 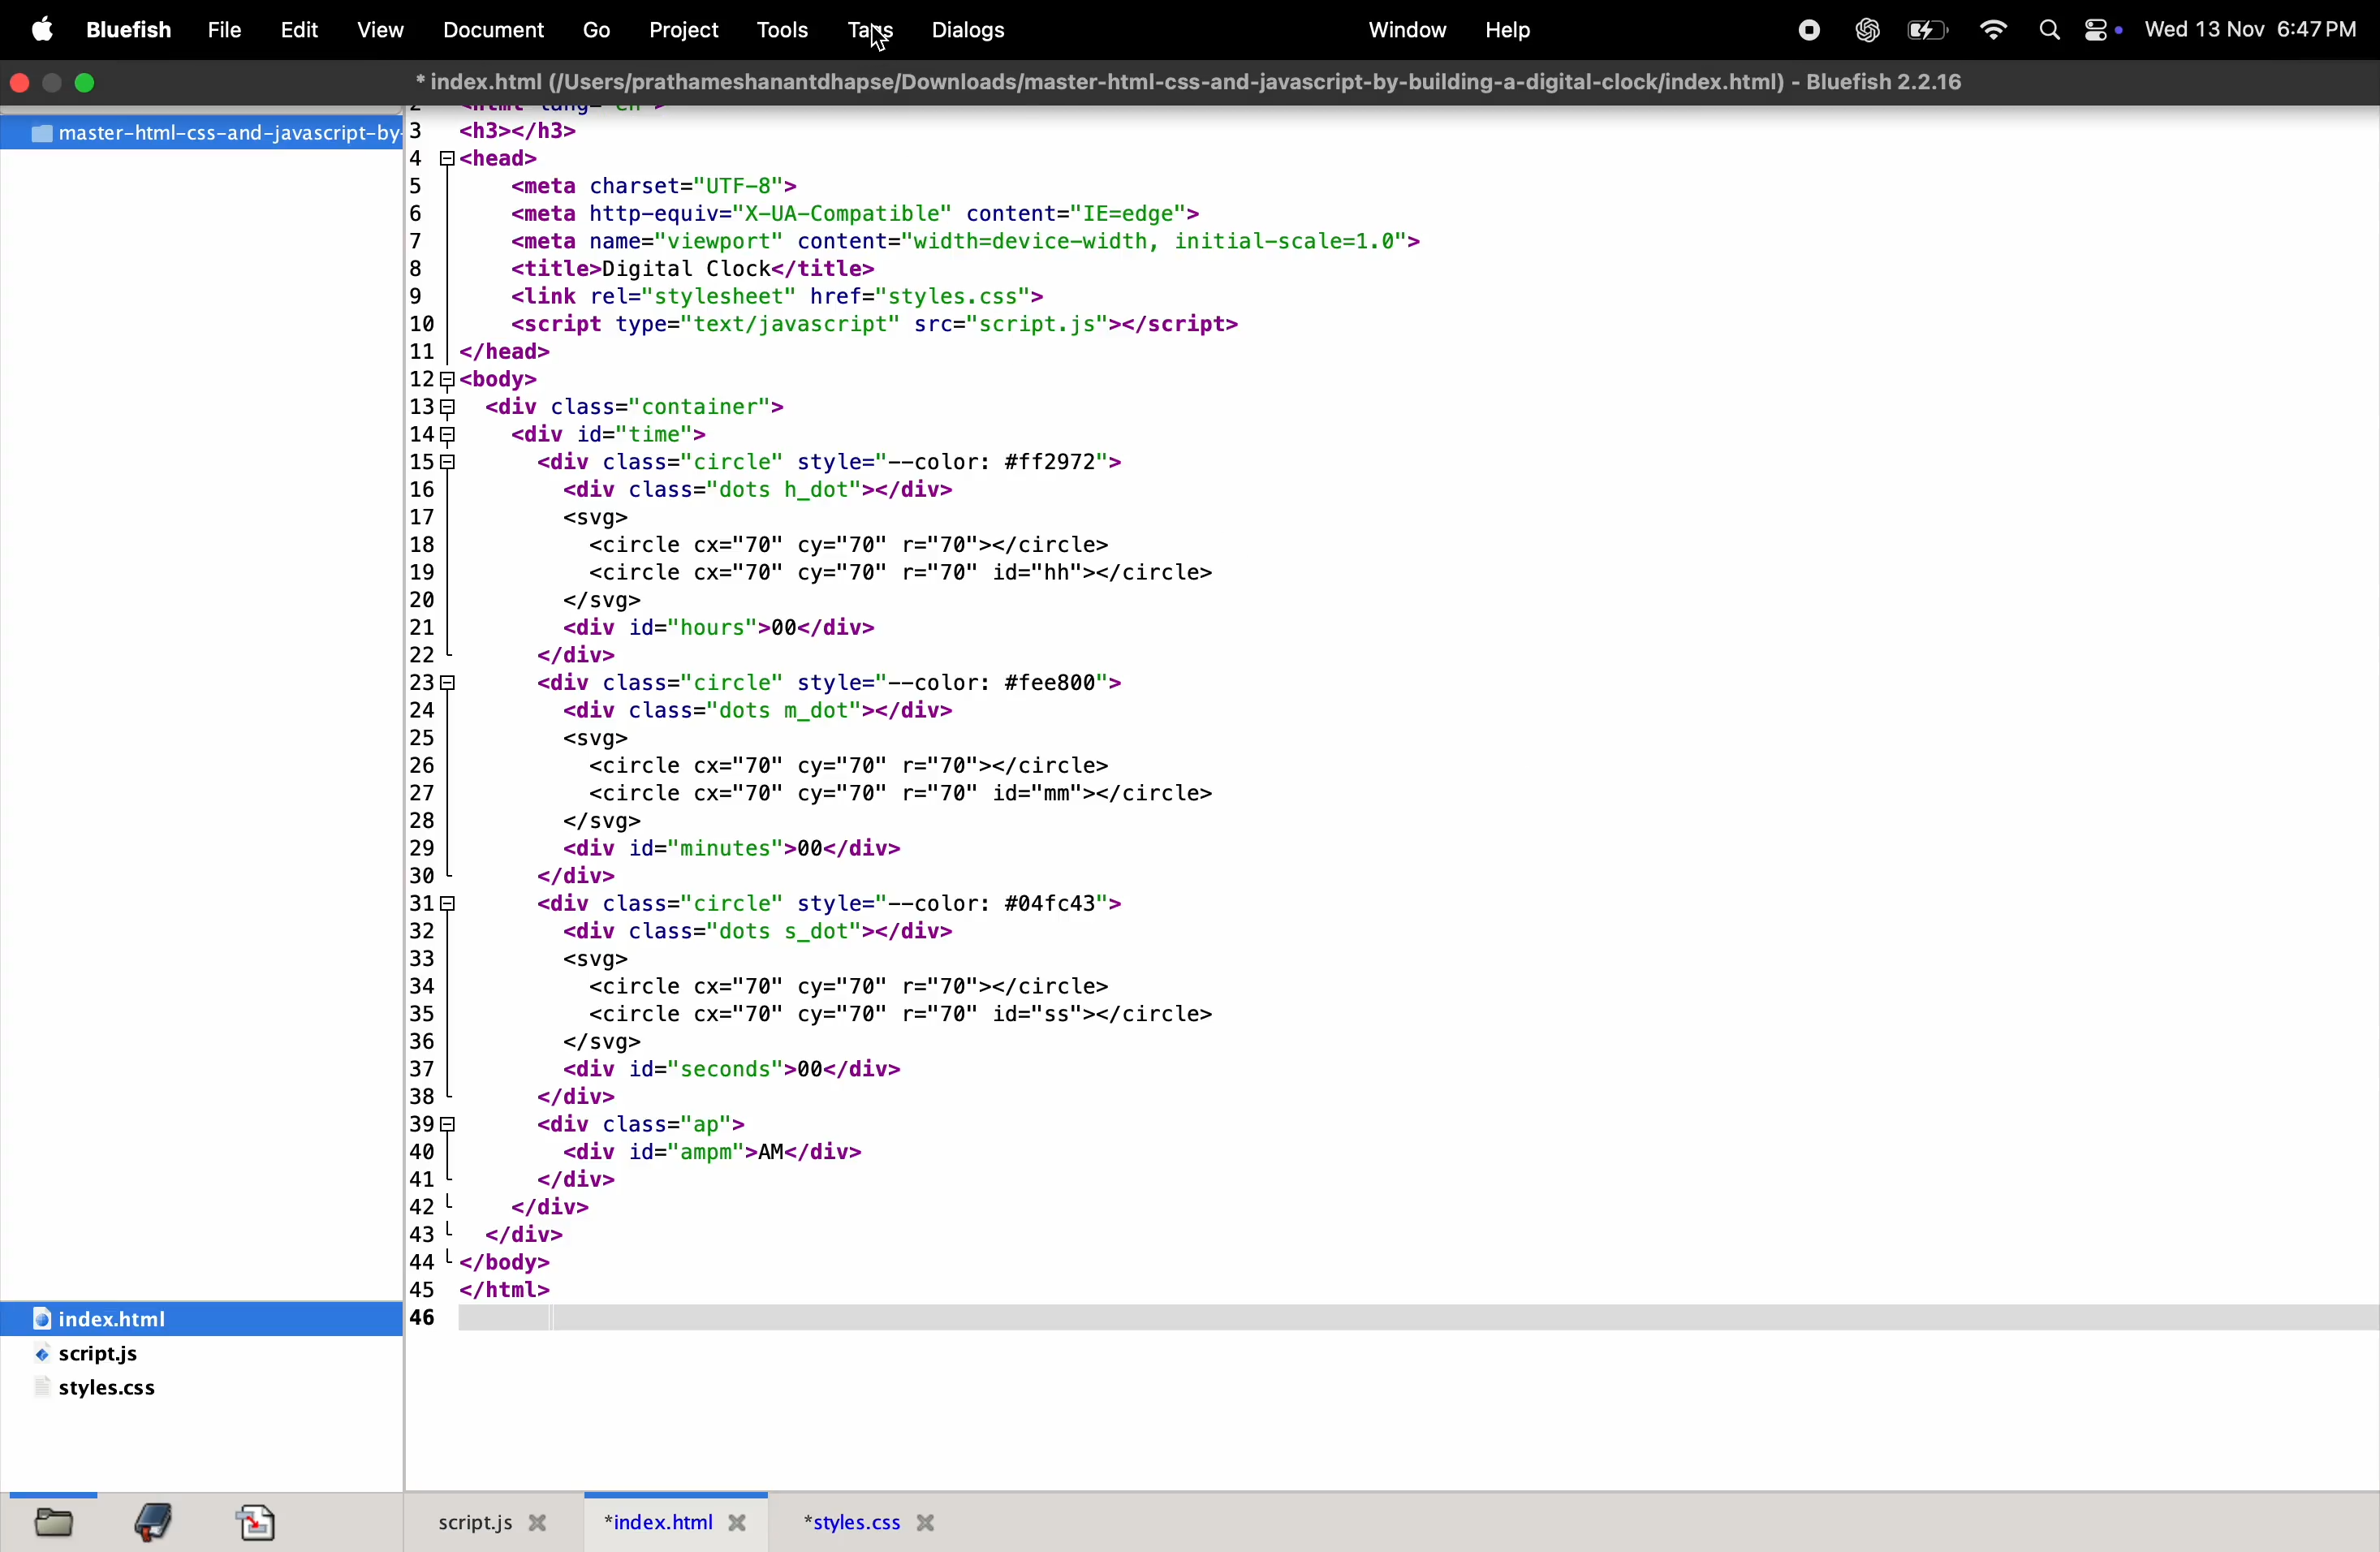 What do you see at coordinates (420, 719) in the screenshot?
I see `Line numbers` at bounding box center [420, 719].